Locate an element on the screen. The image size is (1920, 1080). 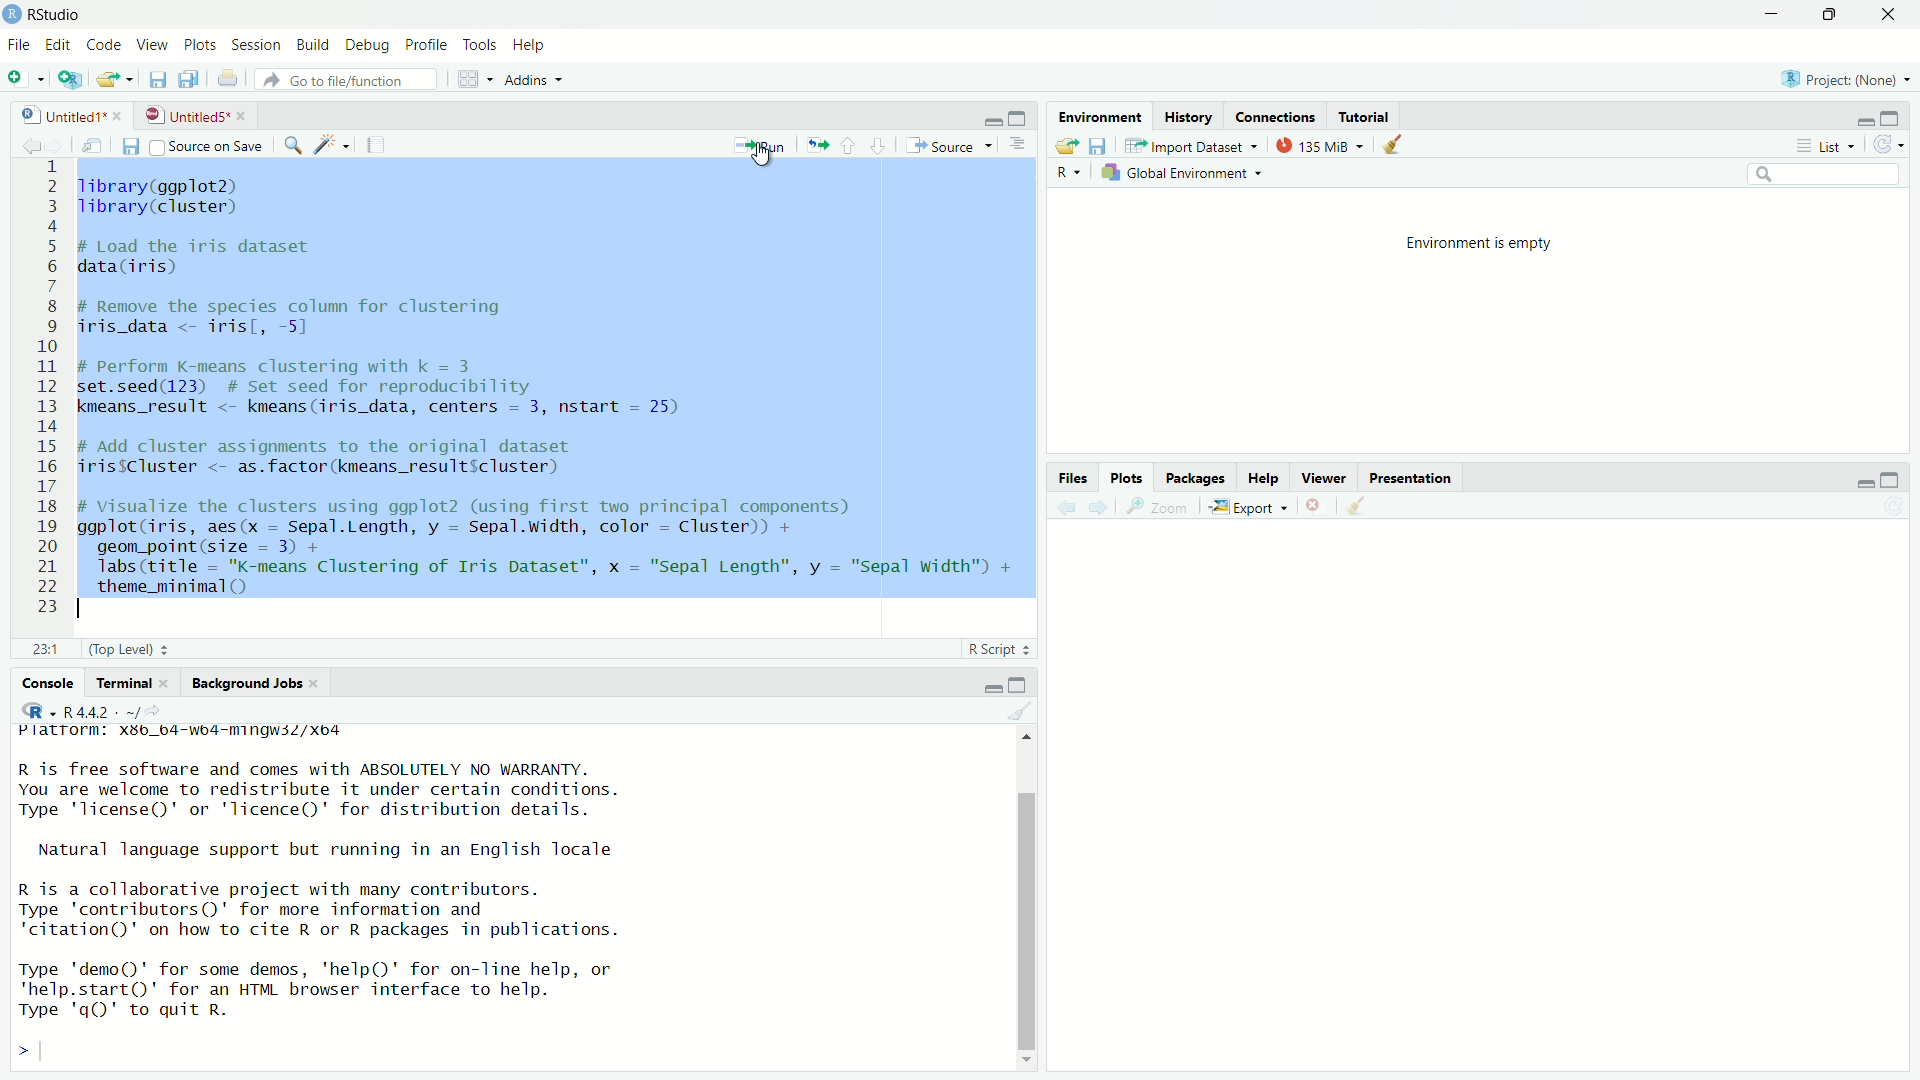
serial number is located at coordinates (44, 390).